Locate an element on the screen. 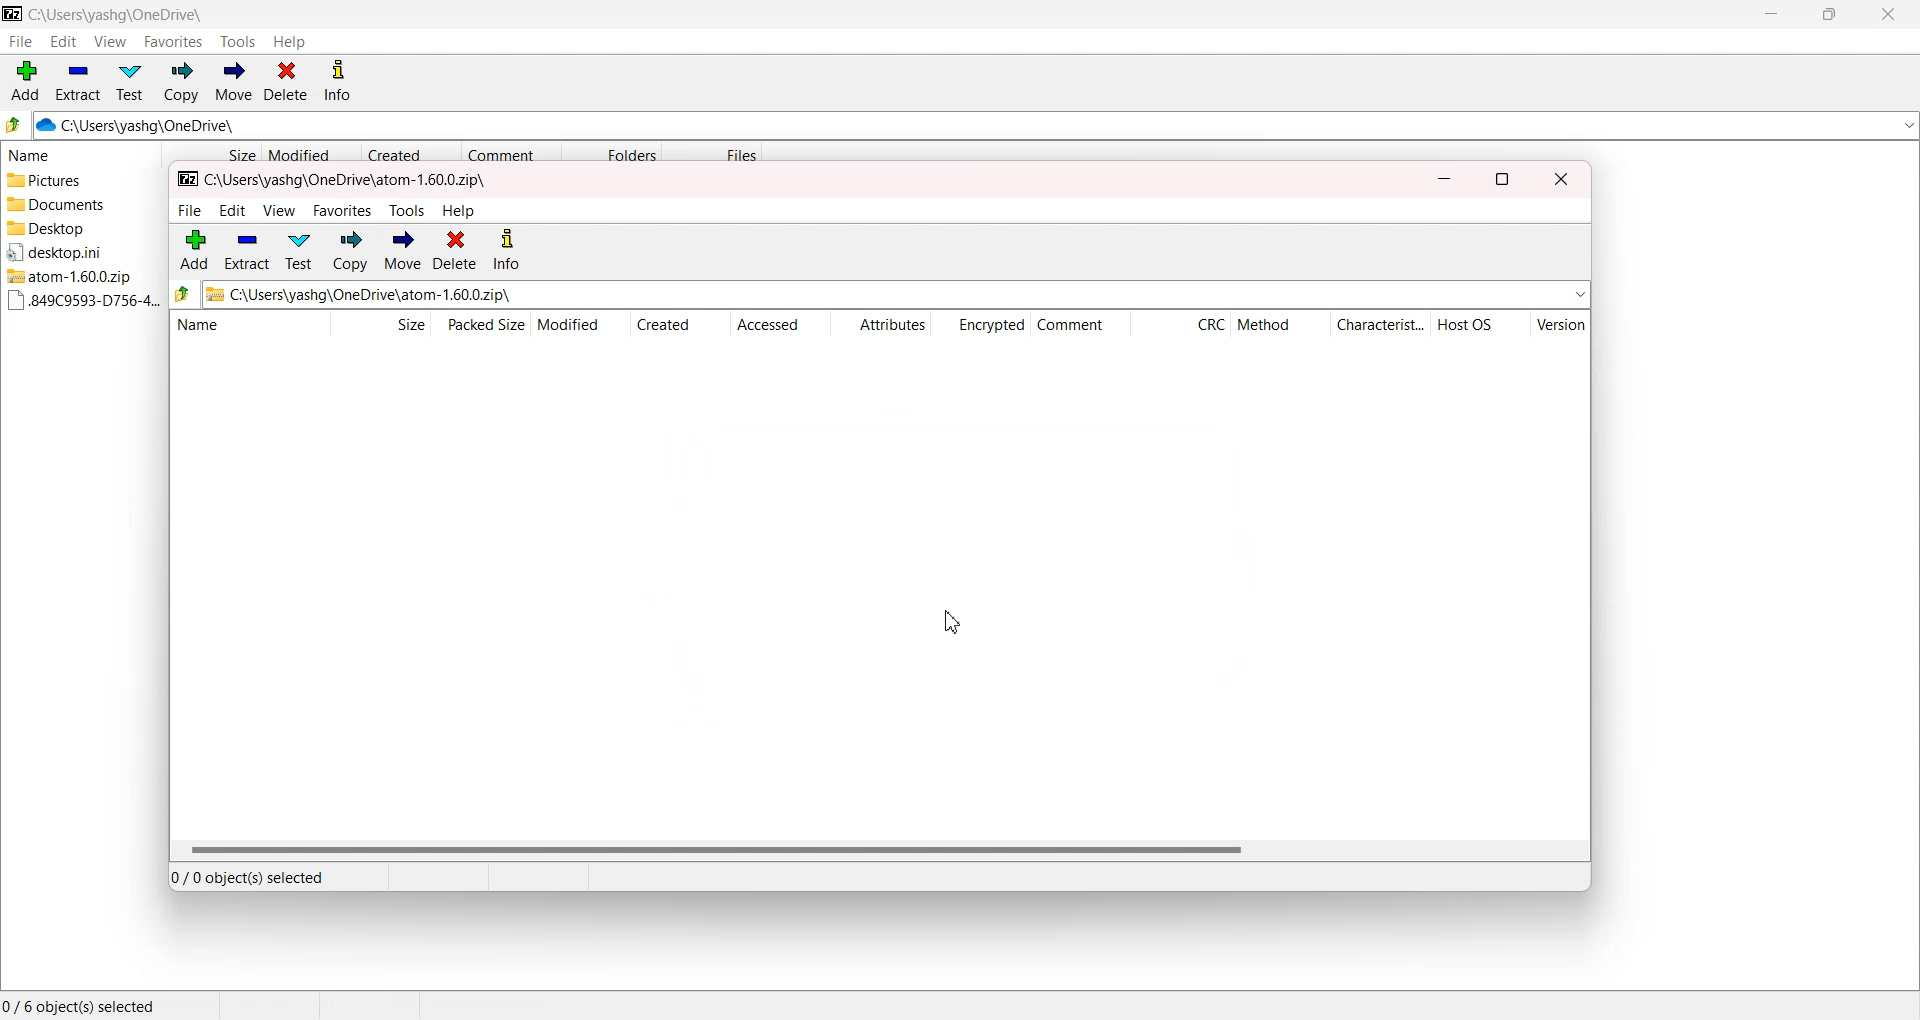 The image size is (1920, 1020). extract is located at coordinates (246, 250).